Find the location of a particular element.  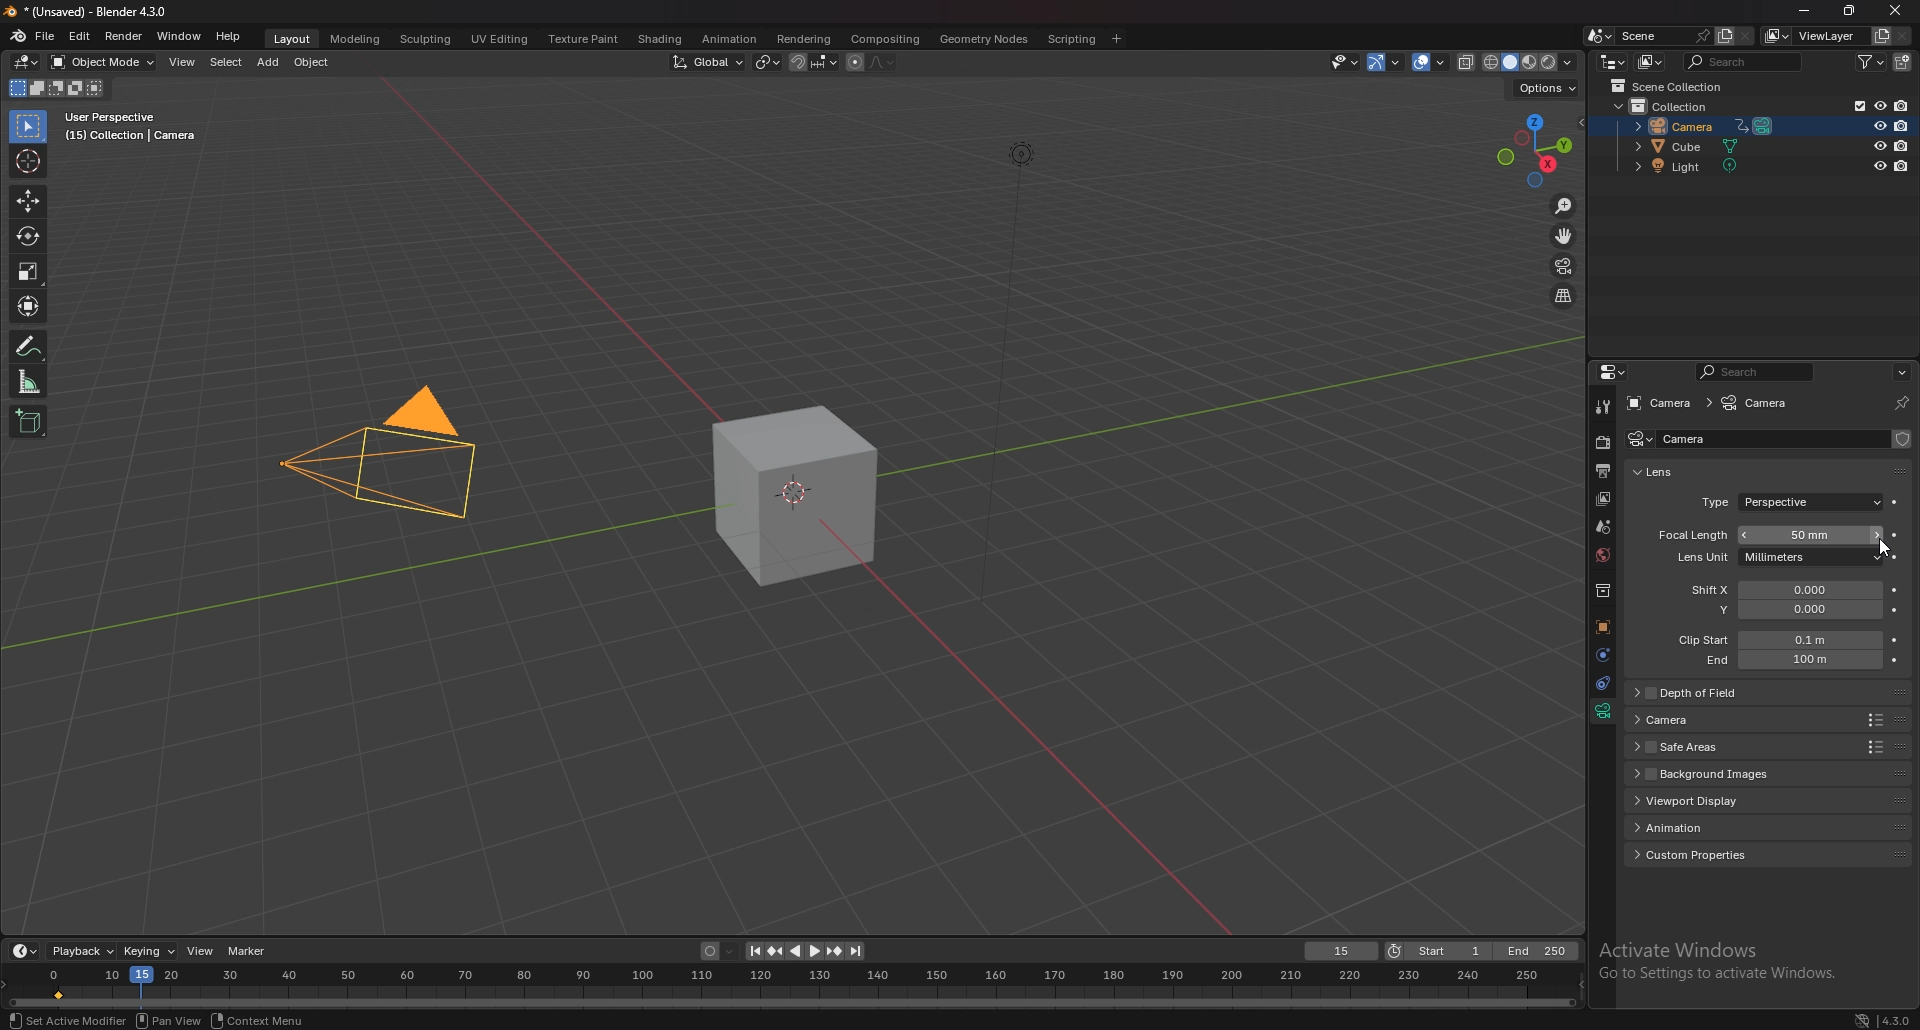

constraints is located at coordinates (1603, 682).